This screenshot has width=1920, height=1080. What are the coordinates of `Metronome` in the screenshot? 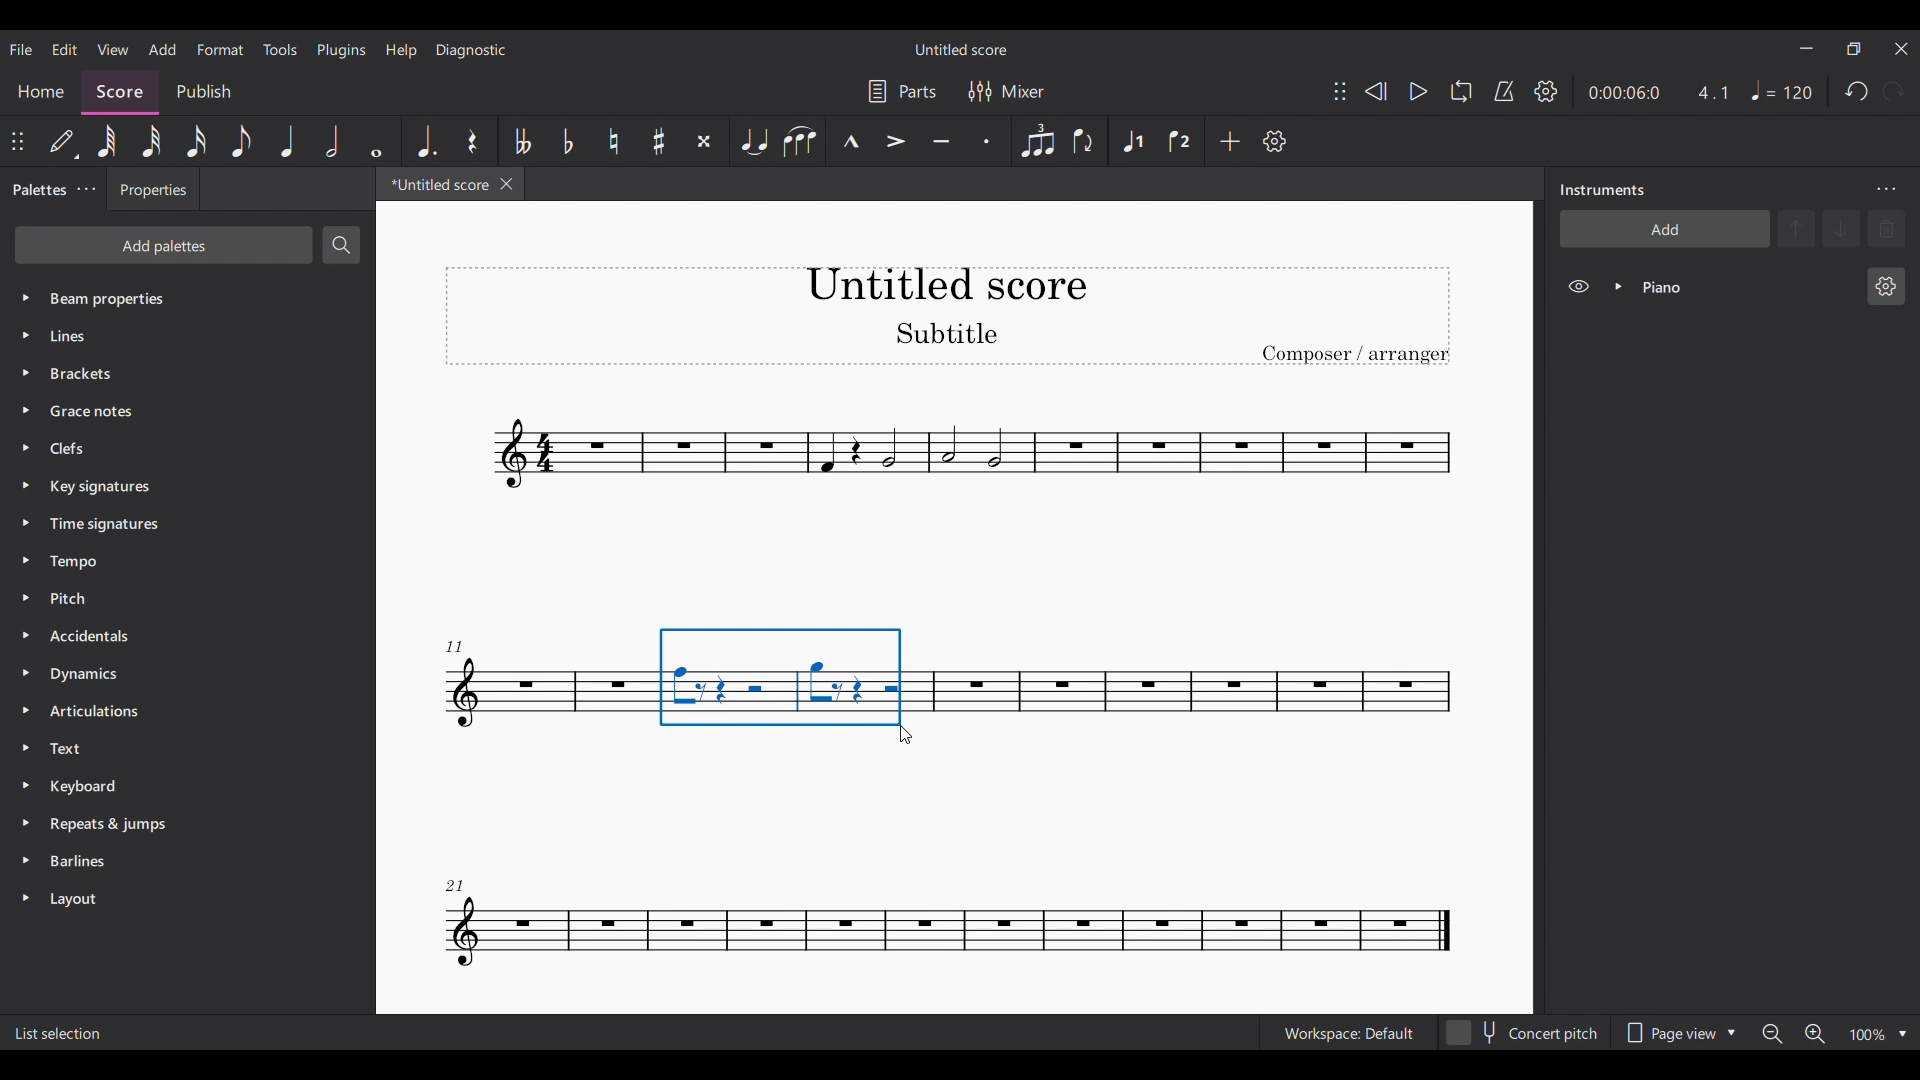 It's located at (1504, 91).